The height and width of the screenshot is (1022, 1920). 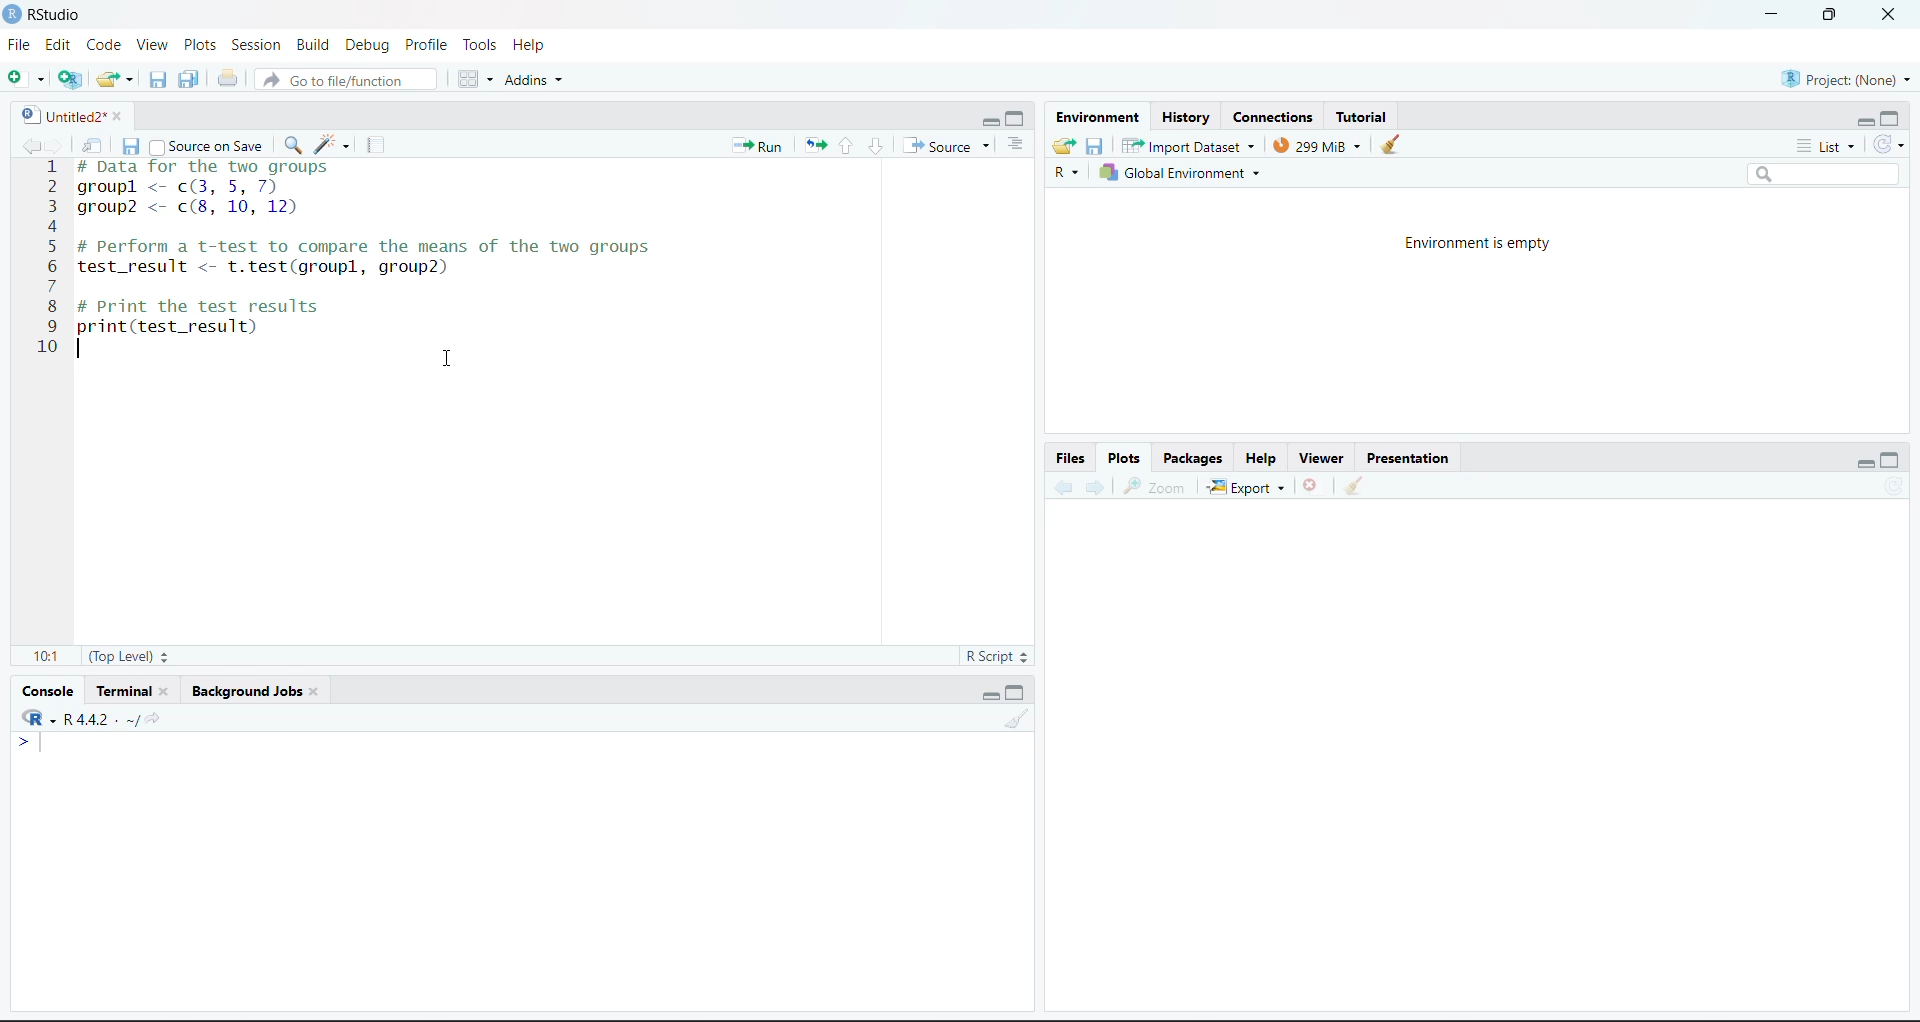 I want to click on clear console, so click(x=1014, y=718).